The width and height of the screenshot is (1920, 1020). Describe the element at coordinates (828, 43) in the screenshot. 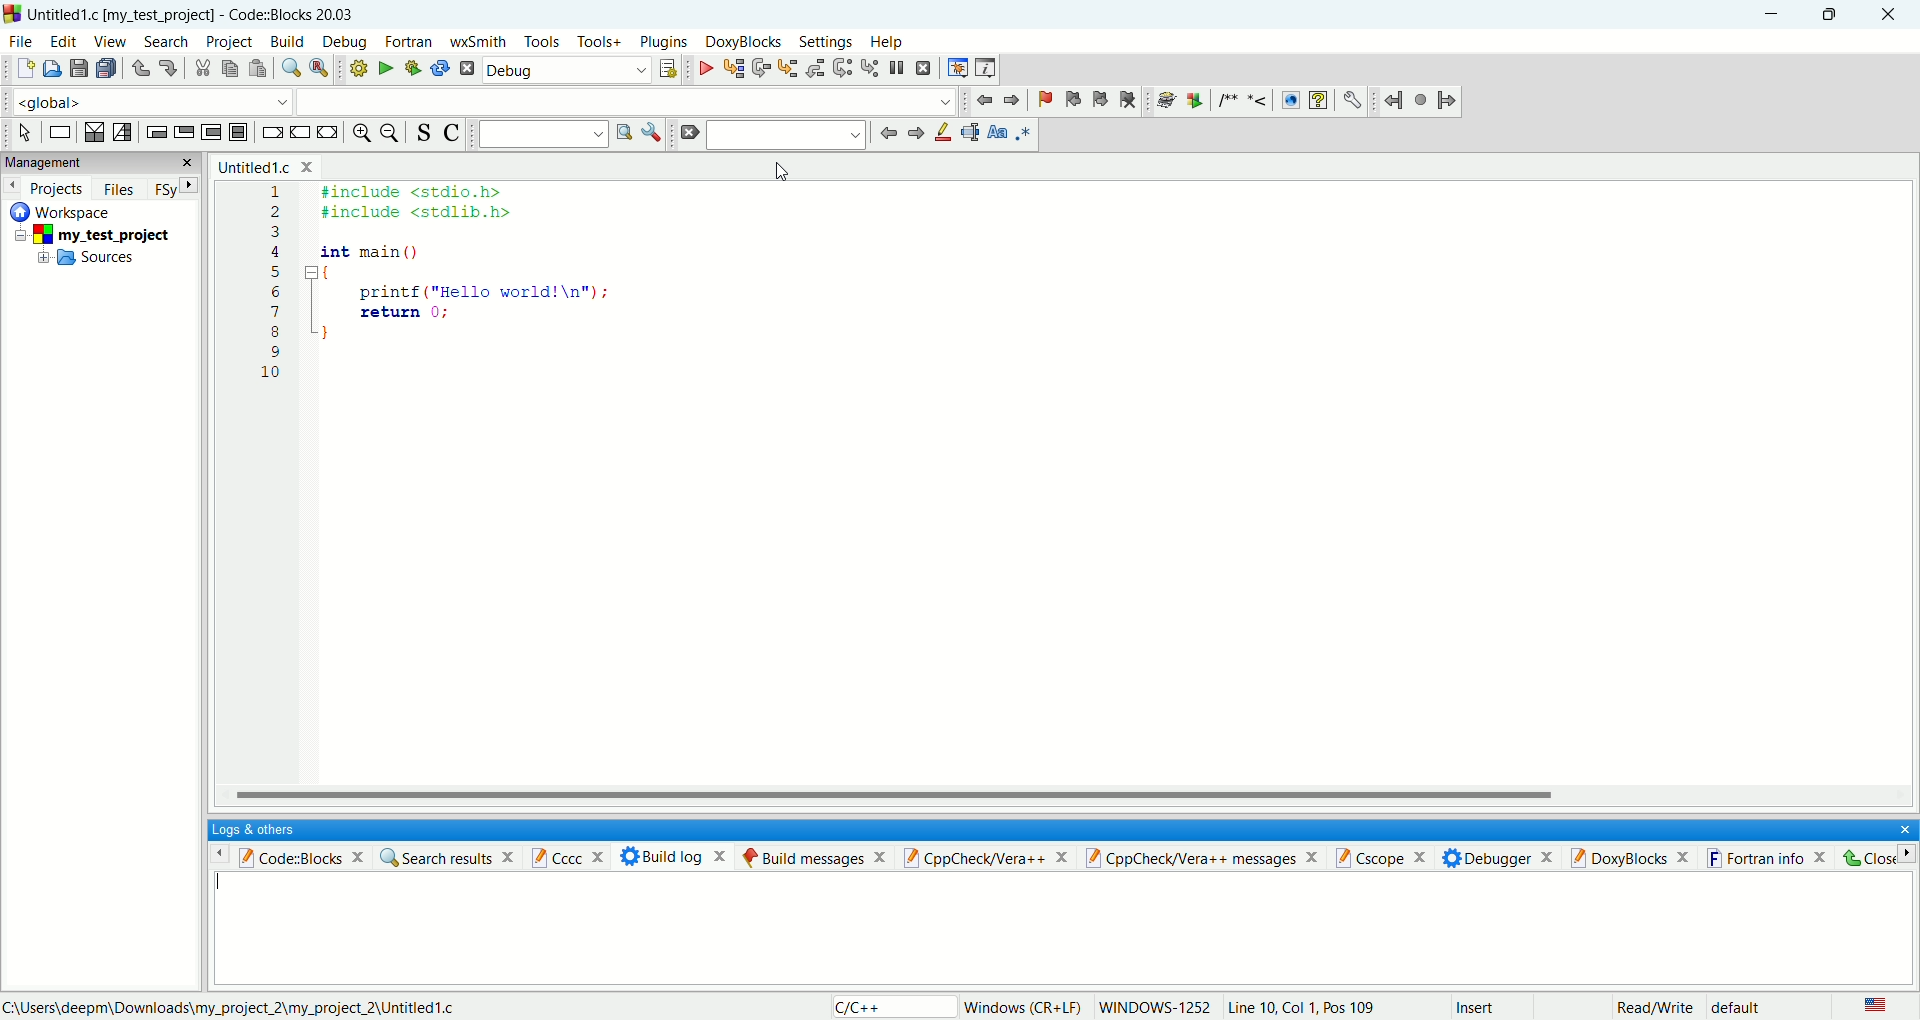

I see `setting` at that location.